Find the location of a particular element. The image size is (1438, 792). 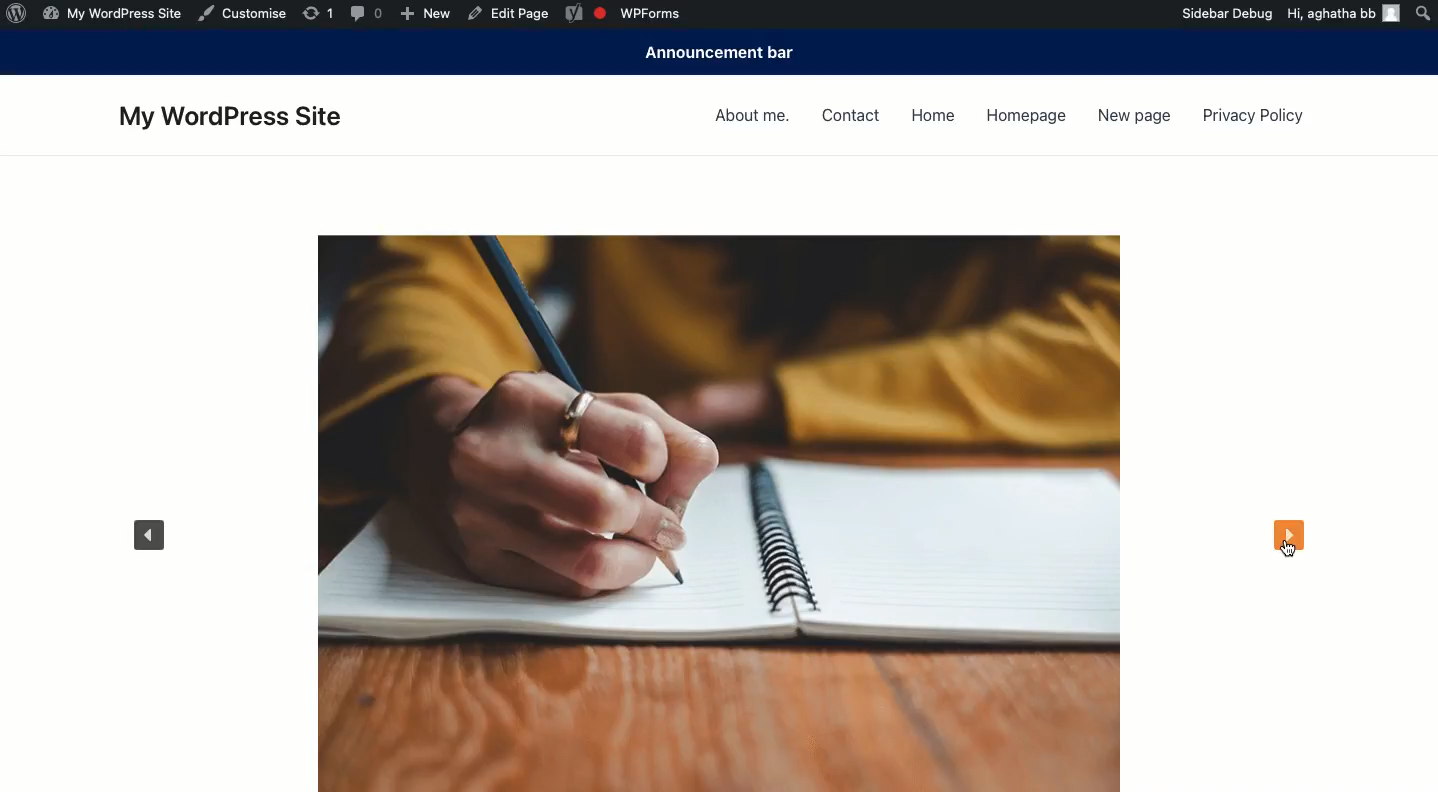

hi, aghatha bb is located at coordinates (1332, 17).